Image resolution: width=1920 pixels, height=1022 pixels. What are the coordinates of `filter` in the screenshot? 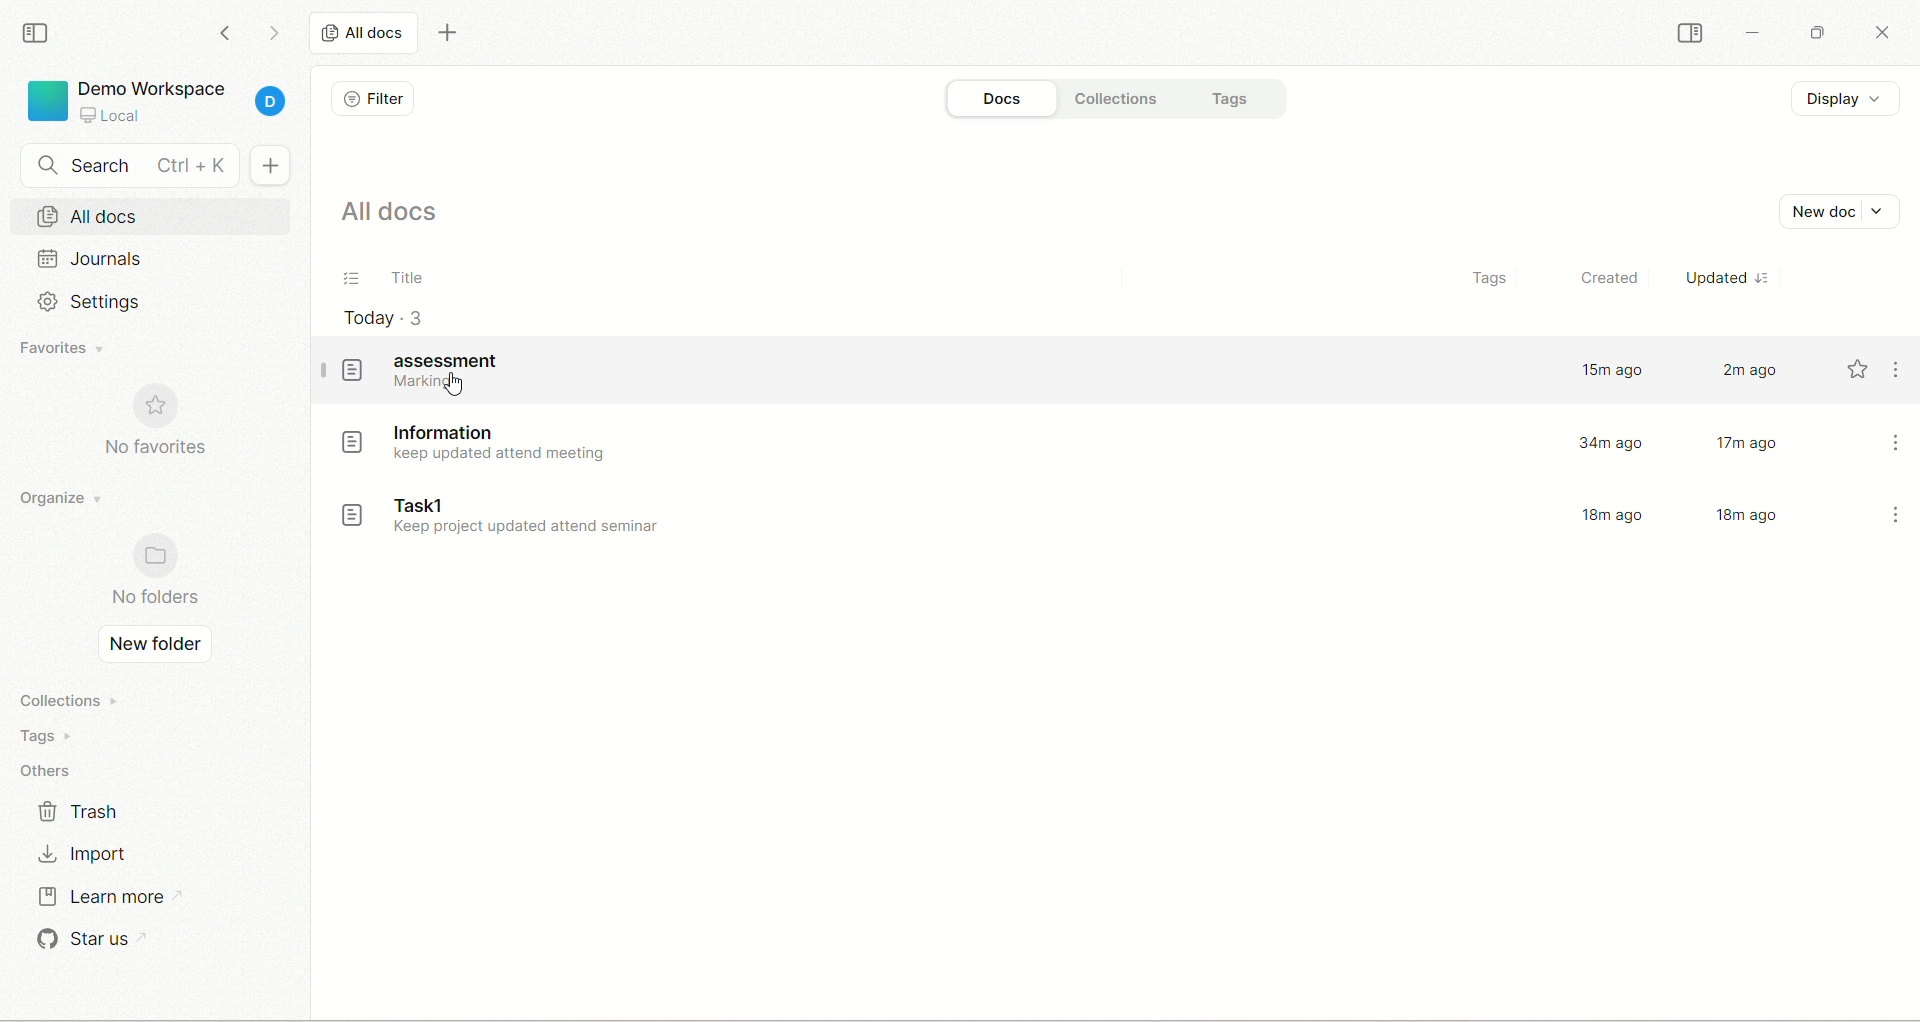 It's located at (375, 101).